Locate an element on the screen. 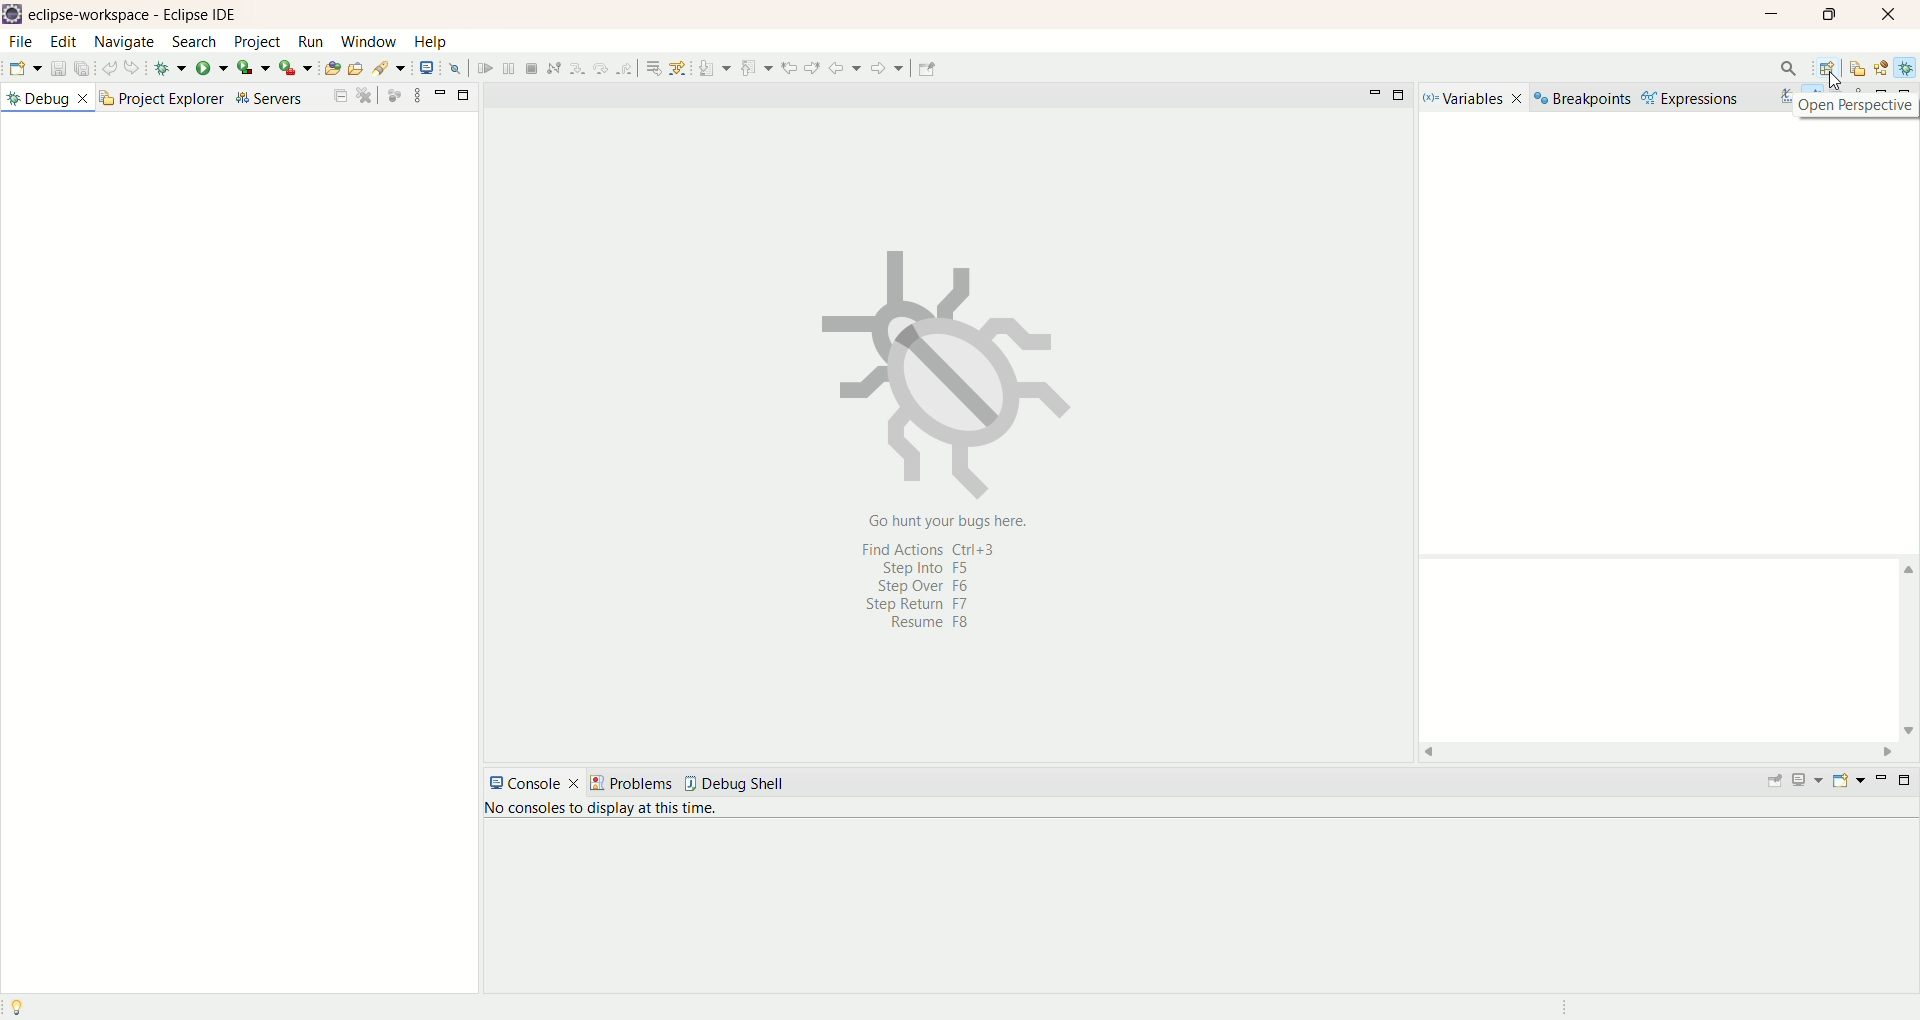 The image size is (1920, 1020). run last tool is located at coordinates (293, 68).